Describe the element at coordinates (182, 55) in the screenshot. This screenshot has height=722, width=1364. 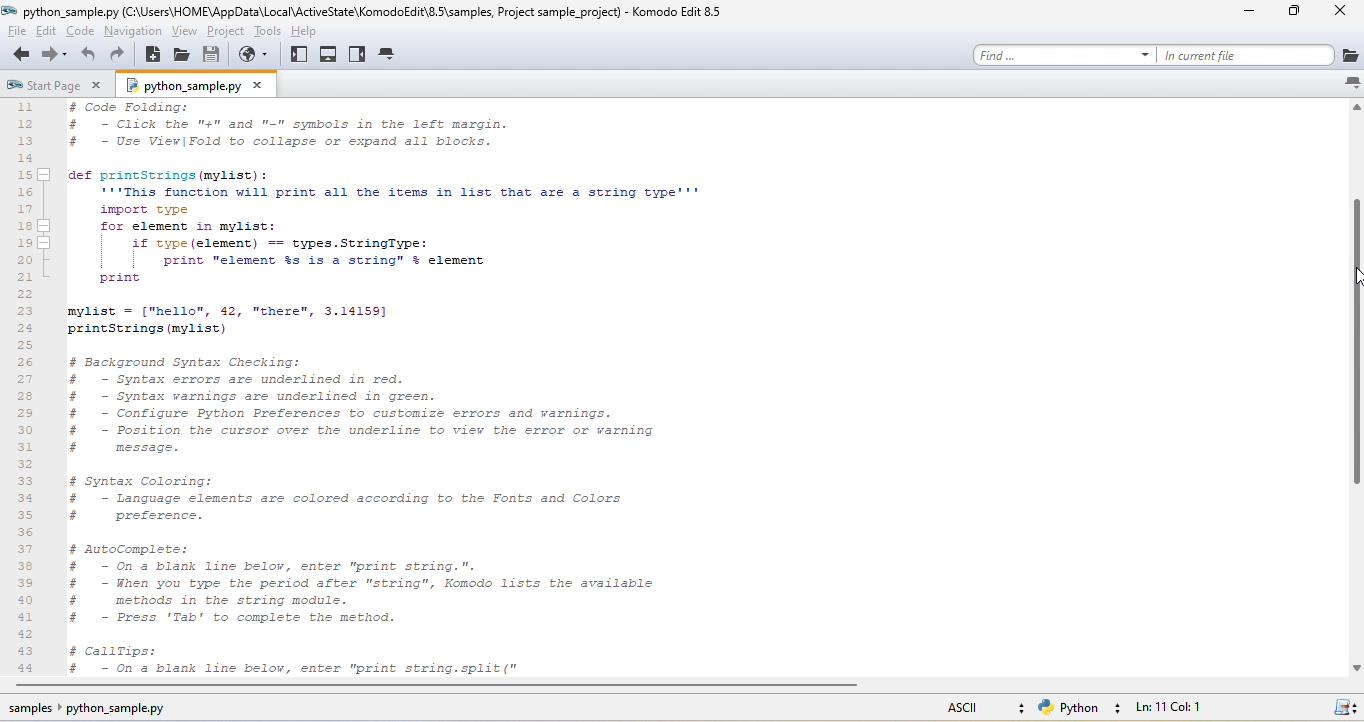
I see `open` at that location.